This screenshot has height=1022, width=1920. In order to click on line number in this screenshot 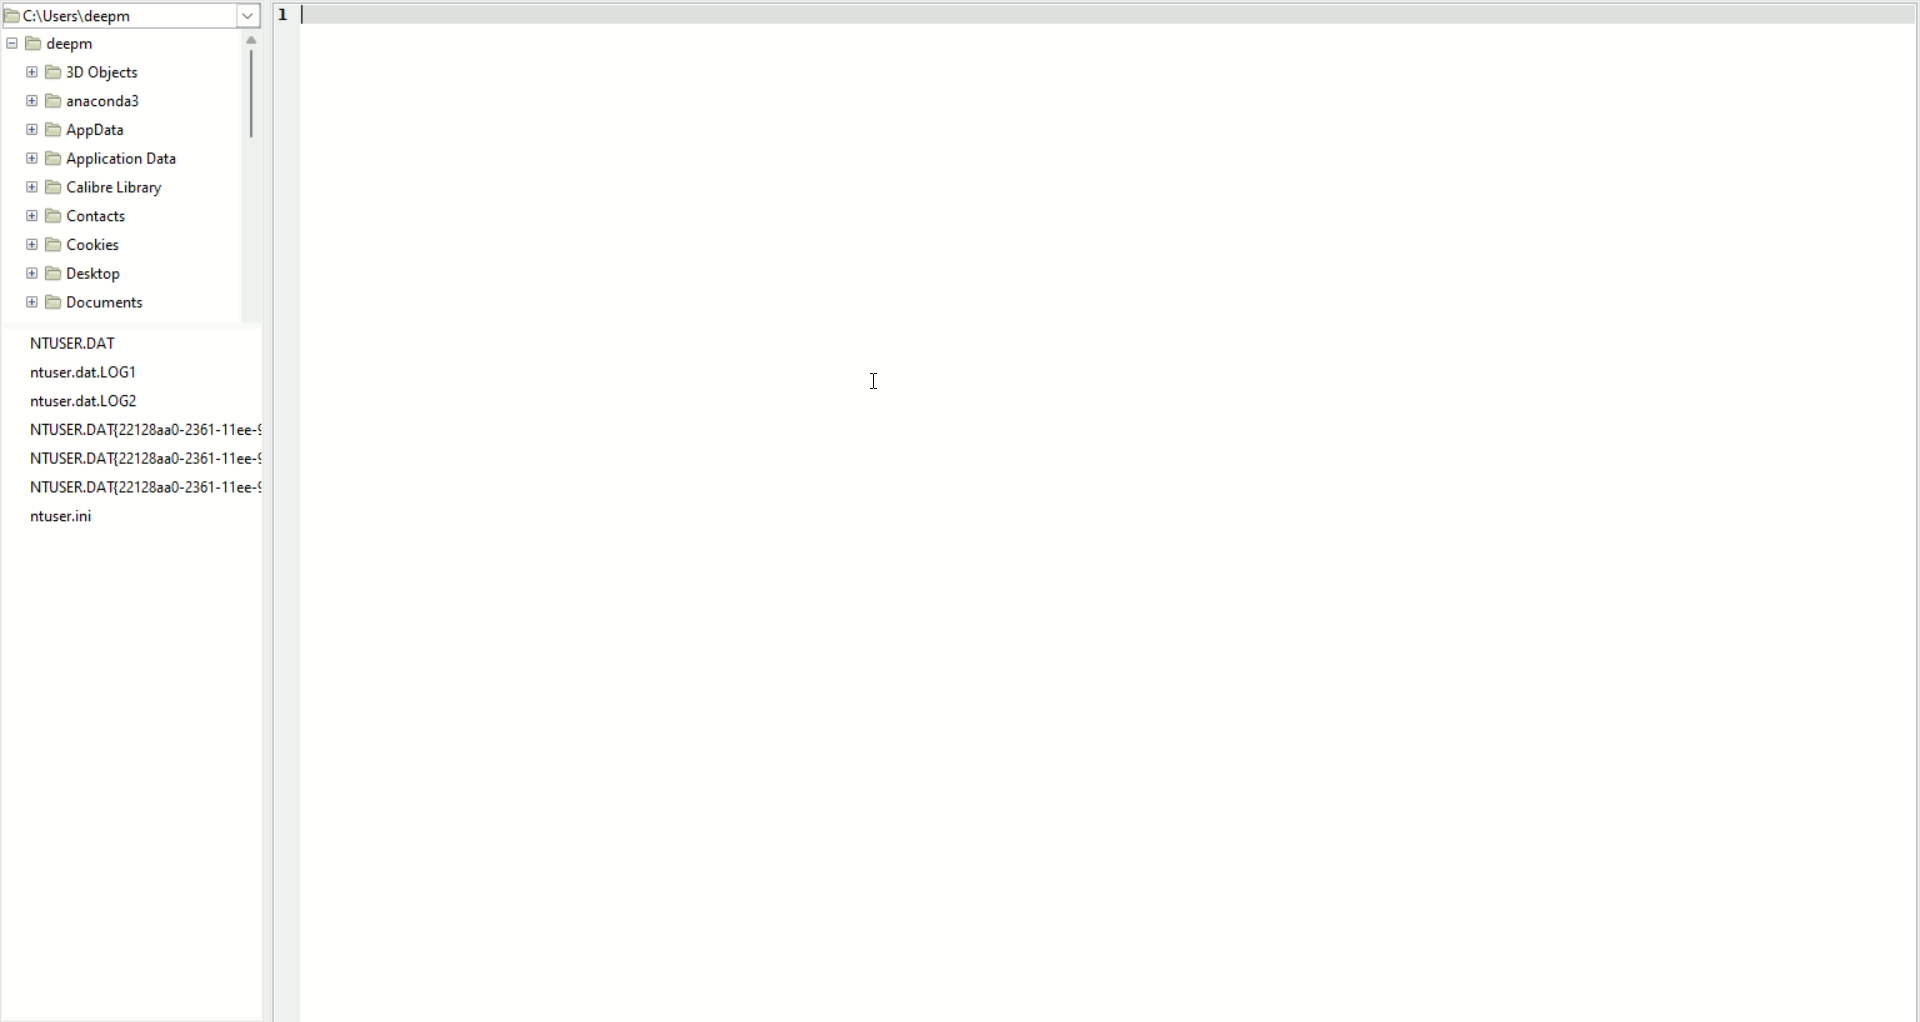, I will do `click(289, 17)`.